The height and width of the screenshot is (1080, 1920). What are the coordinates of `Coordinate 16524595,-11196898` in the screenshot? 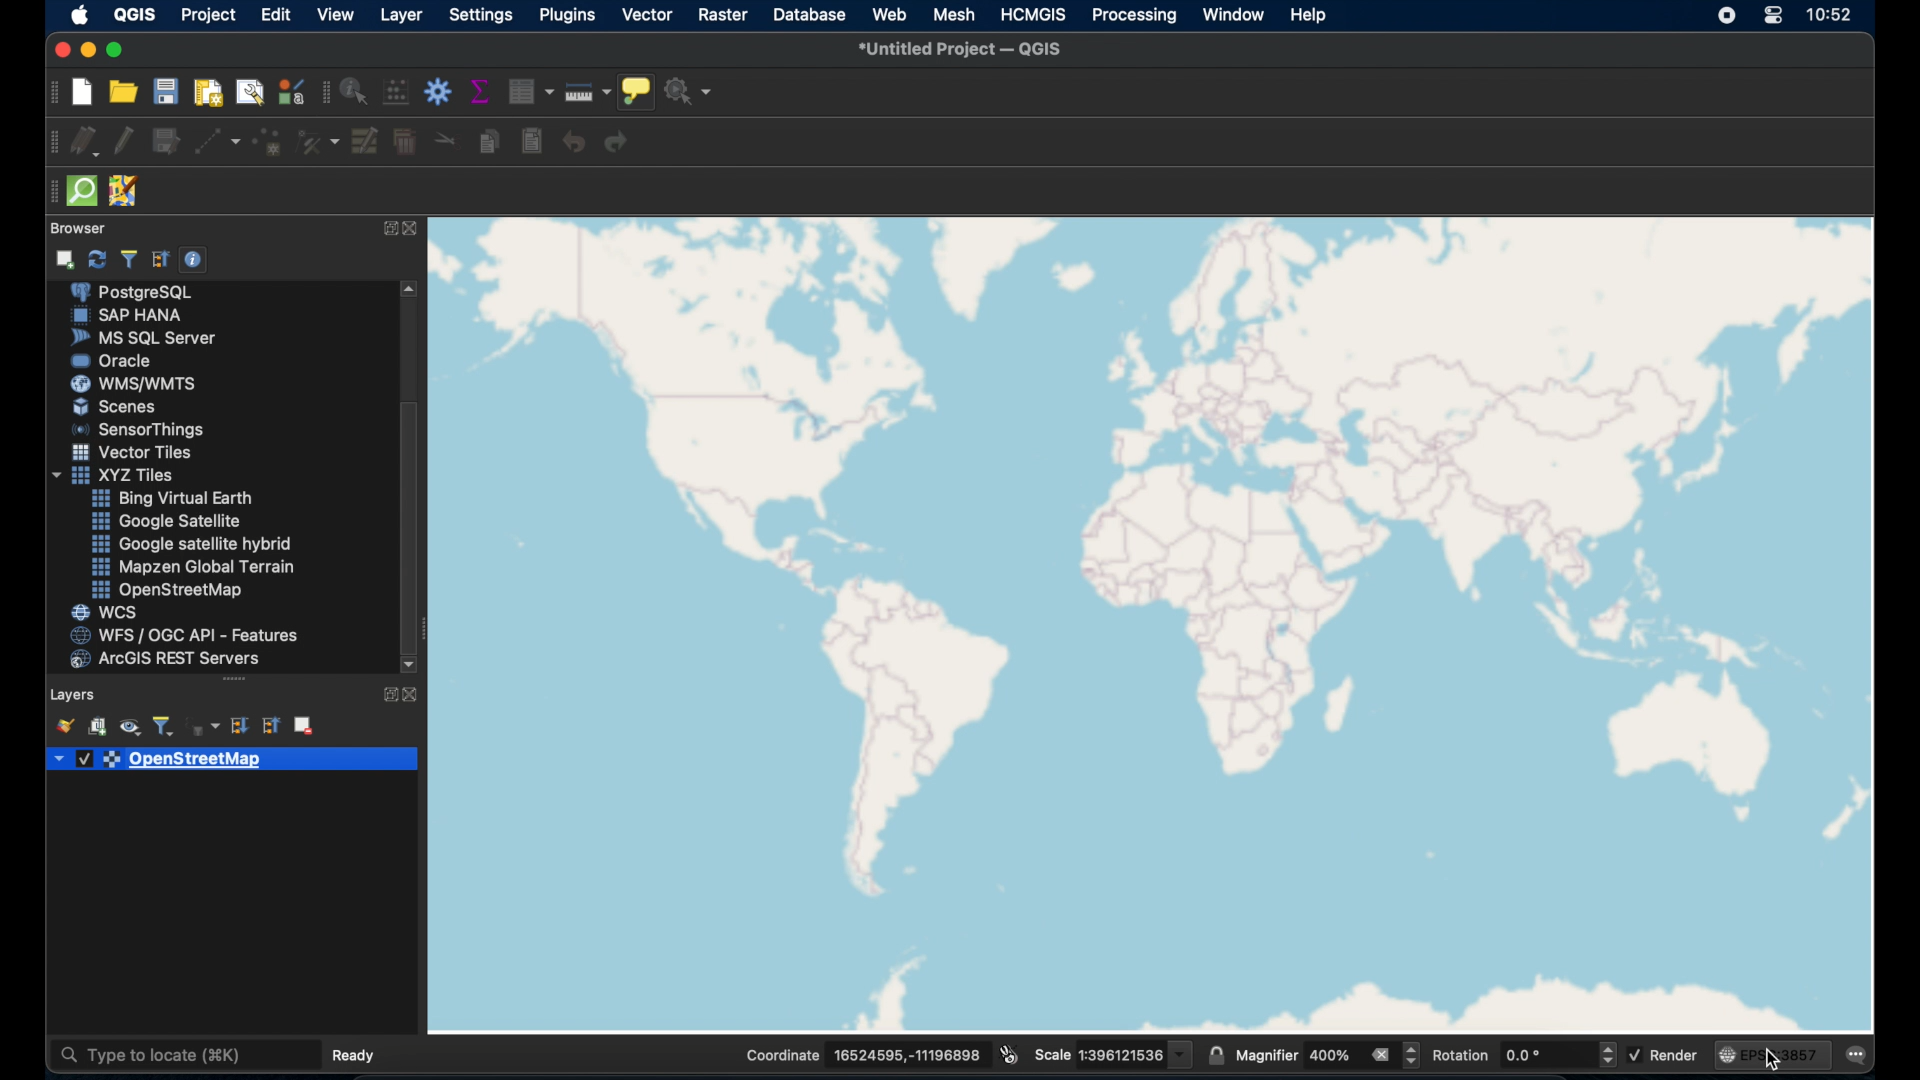 It's located at (864, 1055).